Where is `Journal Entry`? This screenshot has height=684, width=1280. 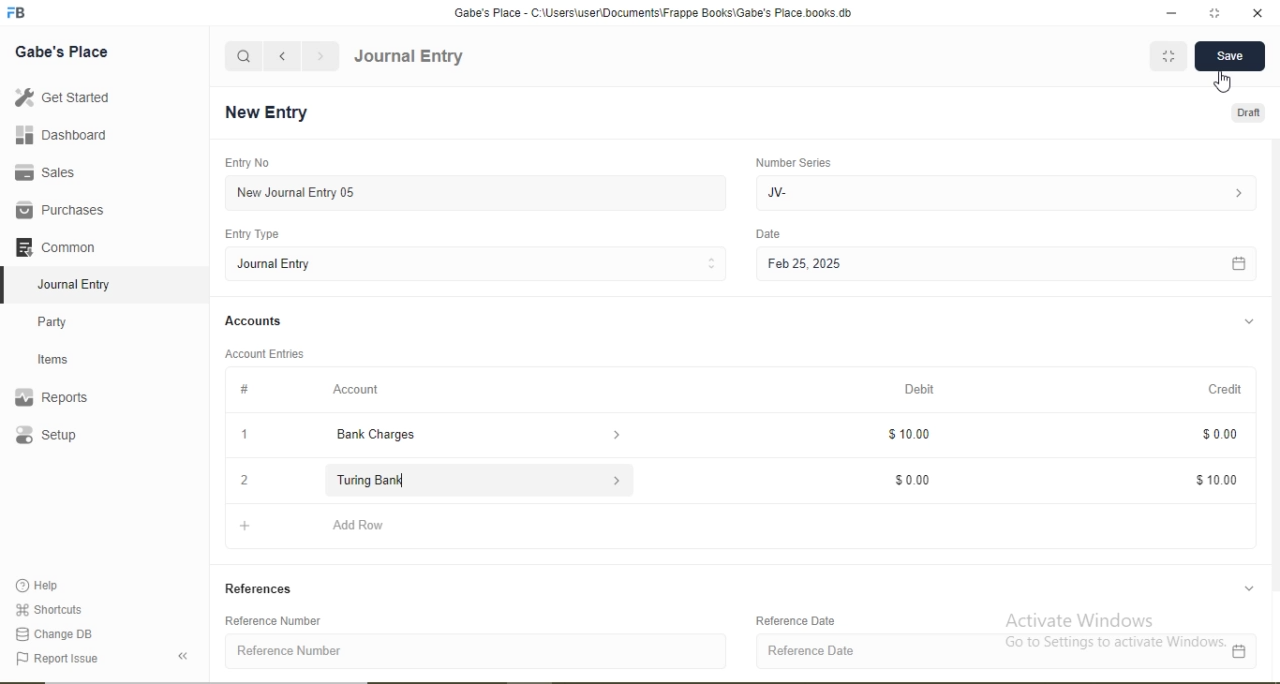 Journal Entry is located at coordinates (478, 263).